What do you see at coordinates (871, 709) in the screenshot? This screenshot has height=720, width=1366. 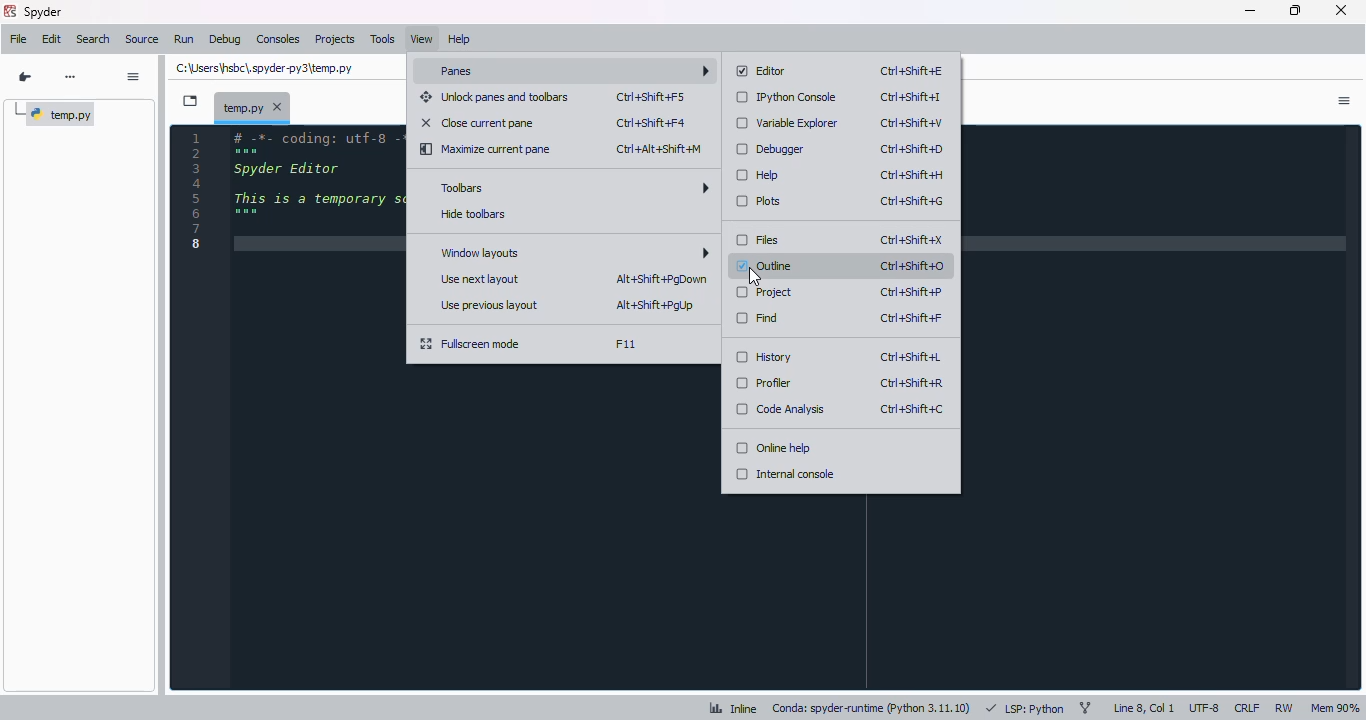 I see `conda: spyder-runtime (python 3. 11. 10)` at bounding box center [871, 709].